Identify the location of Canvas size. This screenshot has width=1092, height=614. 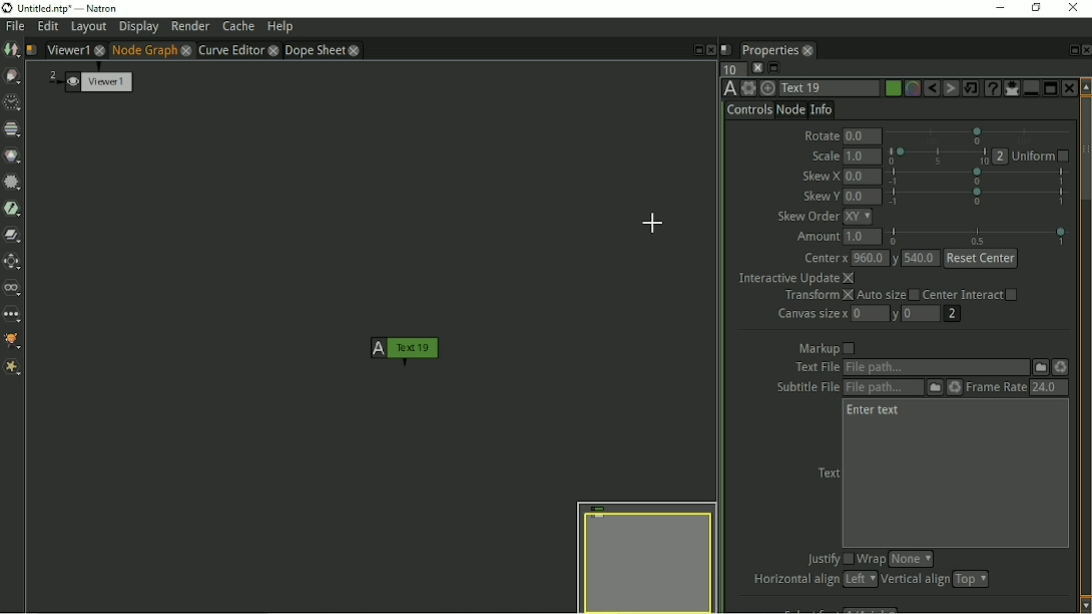
(812, 316).